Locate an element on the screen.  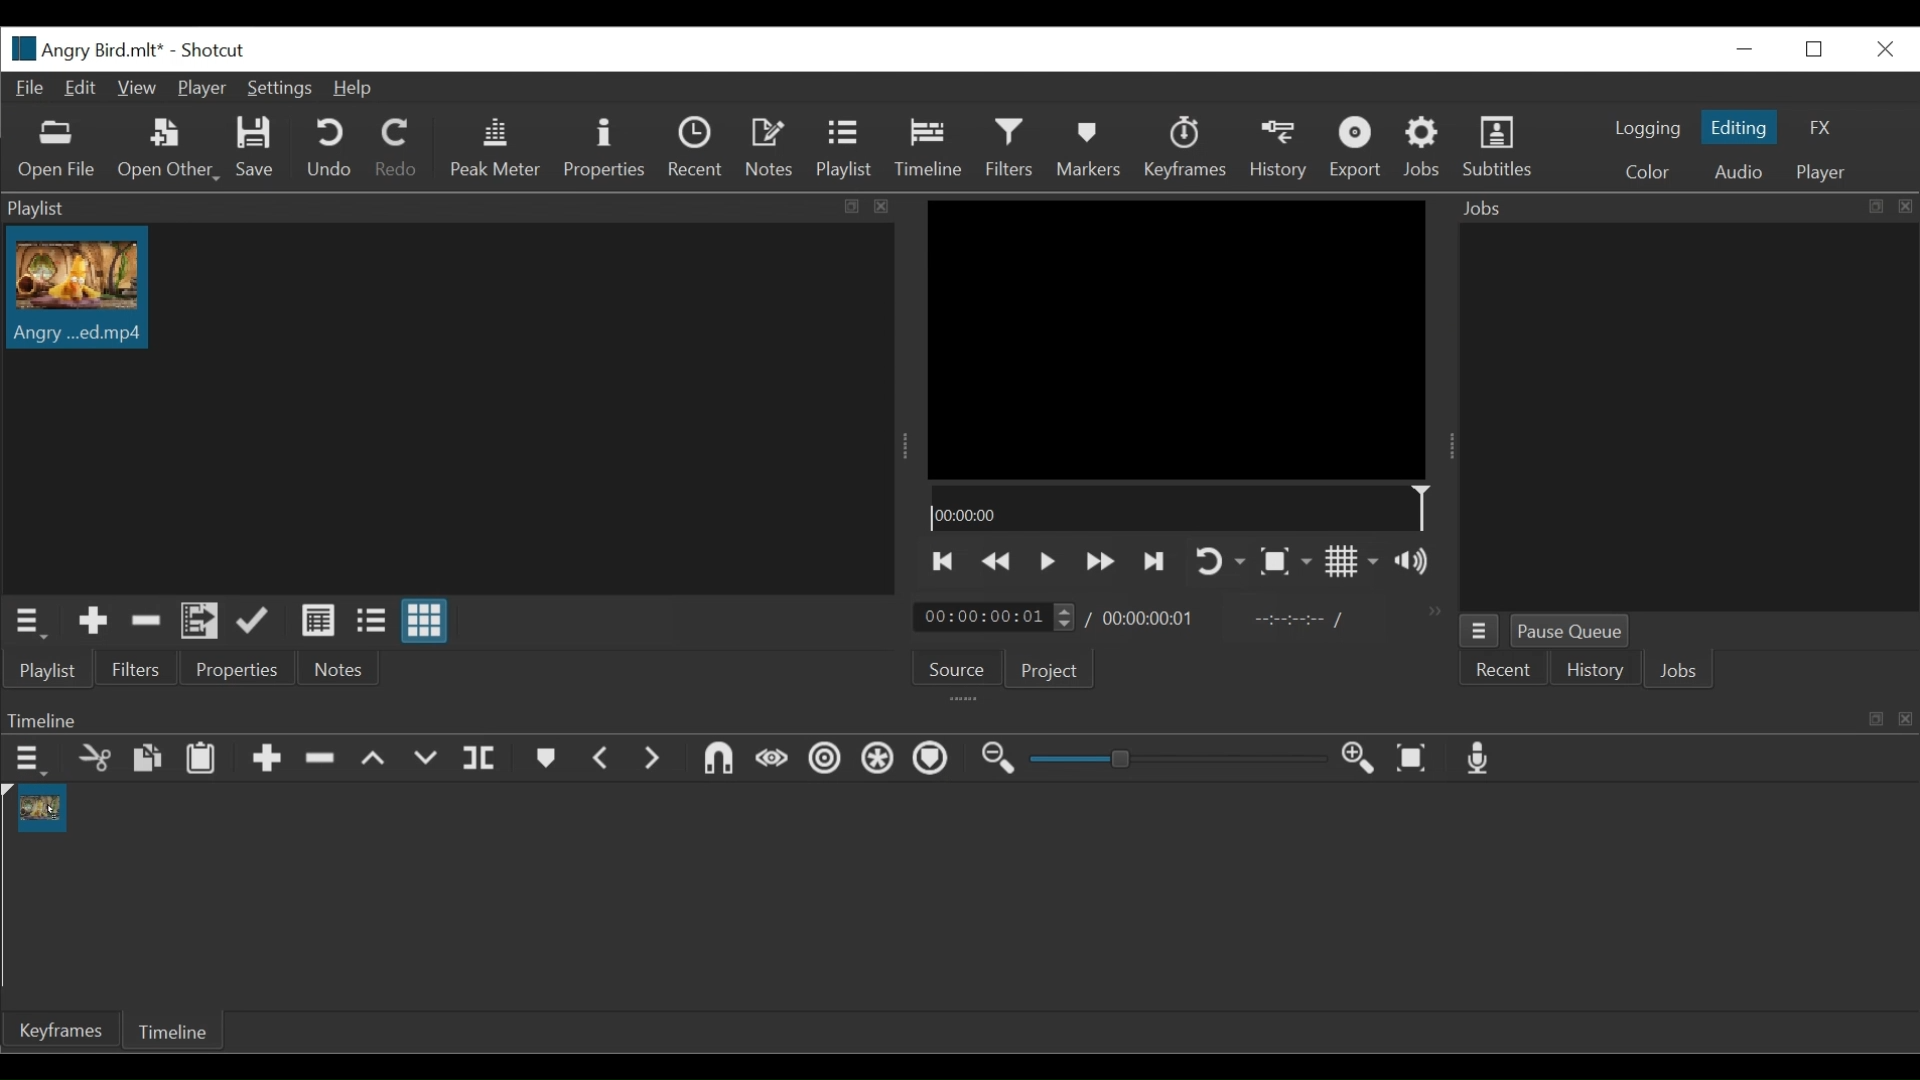
Skip to the previous point is located at coordinates (944, 561).